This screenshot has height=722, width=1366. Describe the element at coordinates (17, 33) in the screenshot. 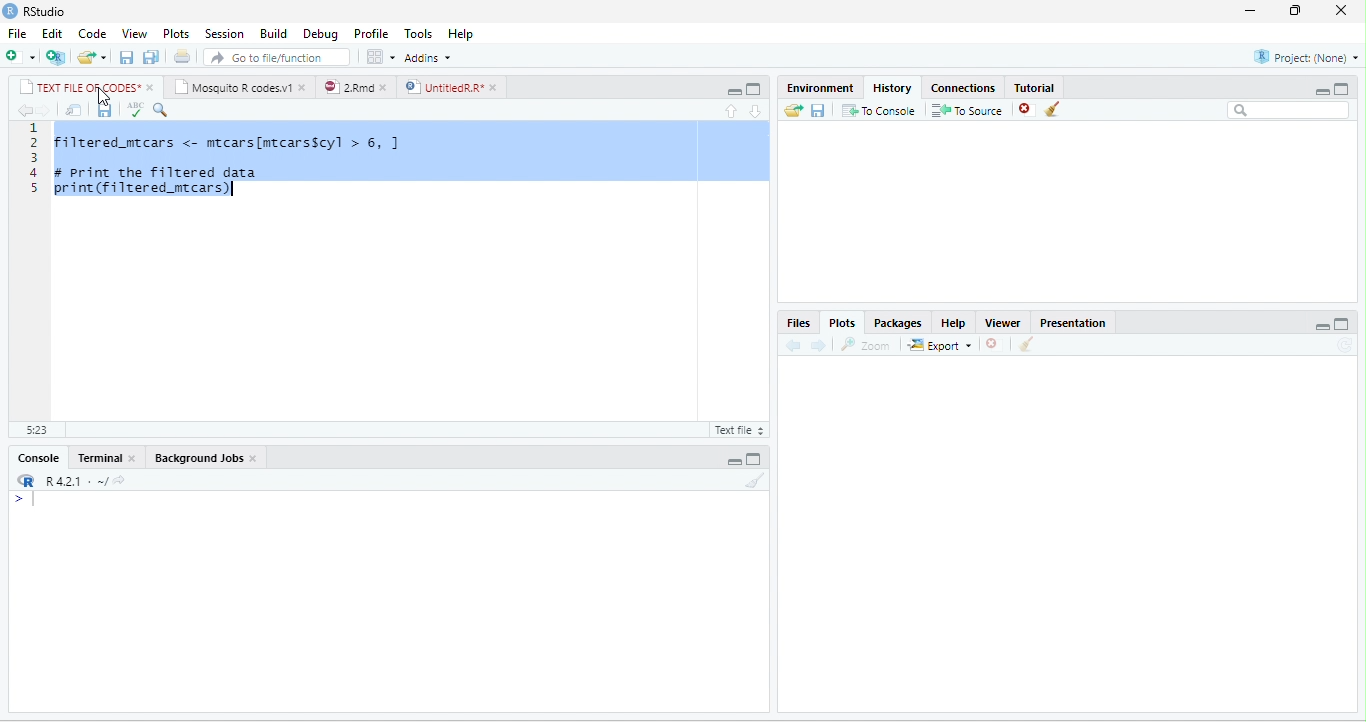

I see `File` at that location.